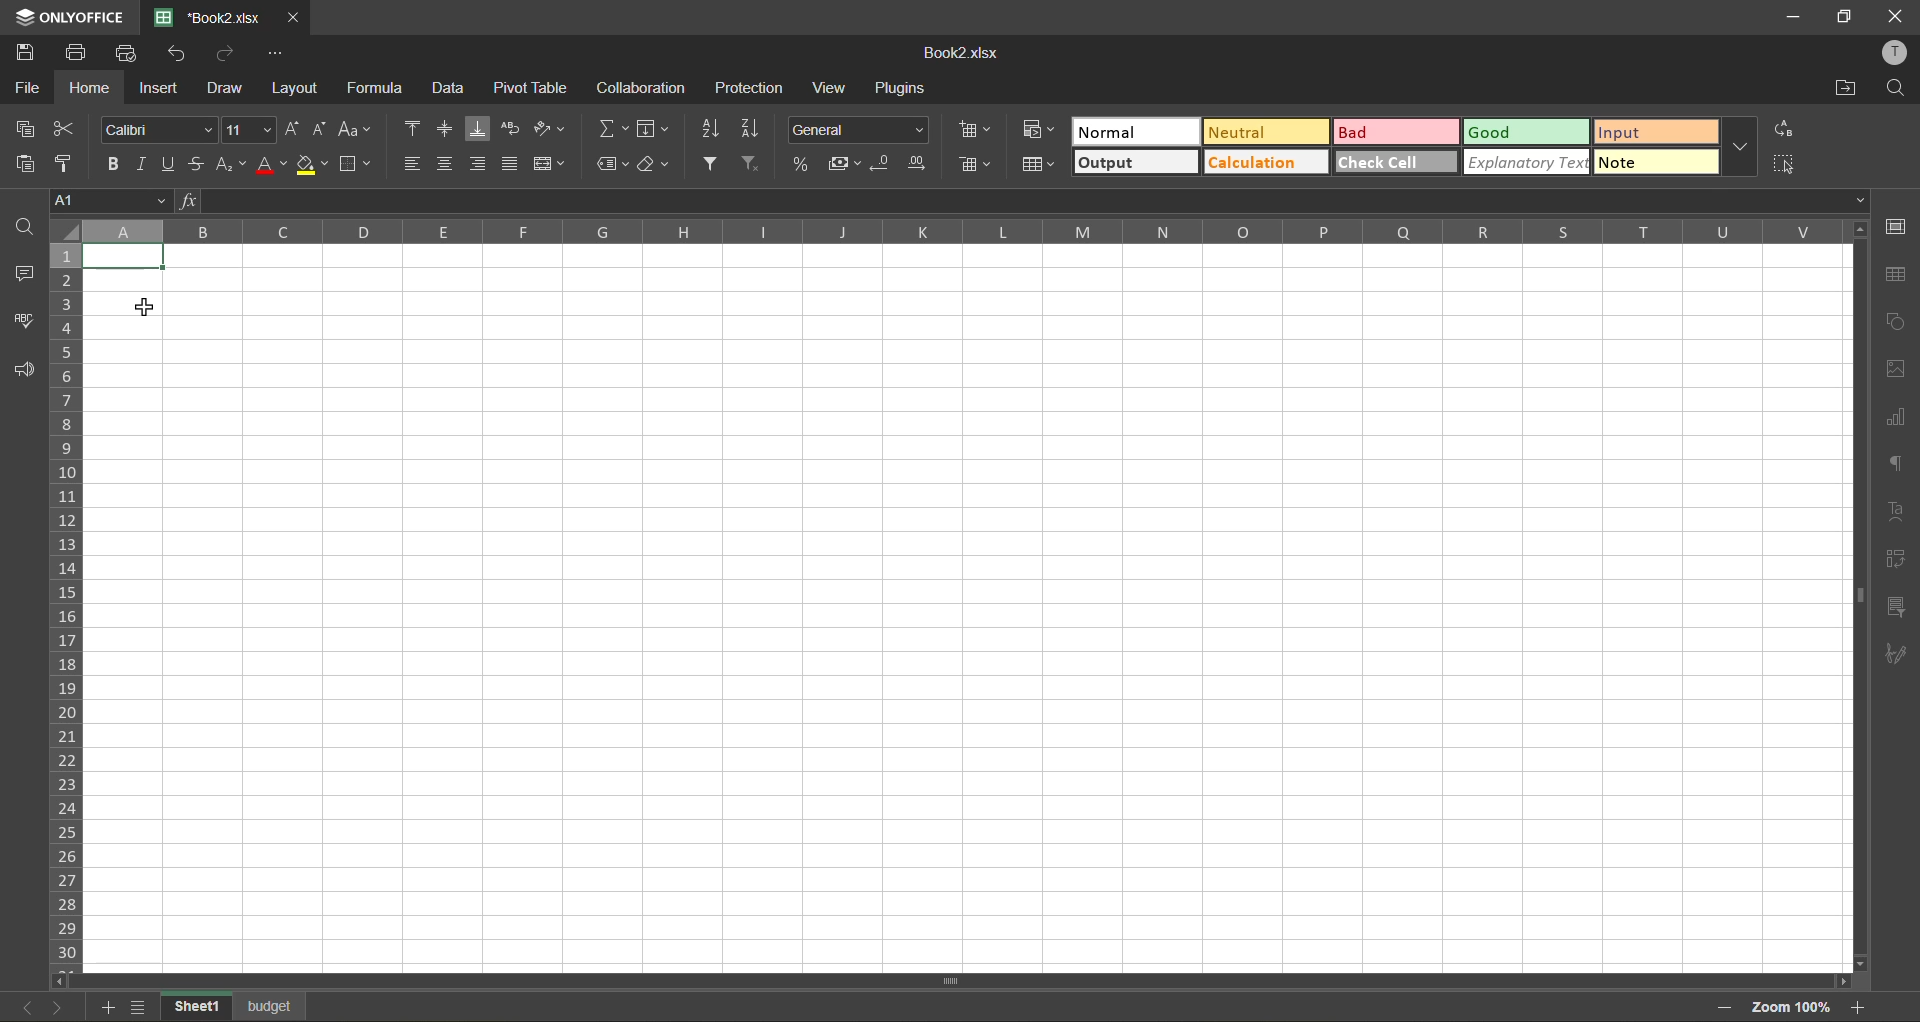  What do you see at coordinates (374, 88) in the screenshot?
I see `formula` at bounding box center [374, 88].